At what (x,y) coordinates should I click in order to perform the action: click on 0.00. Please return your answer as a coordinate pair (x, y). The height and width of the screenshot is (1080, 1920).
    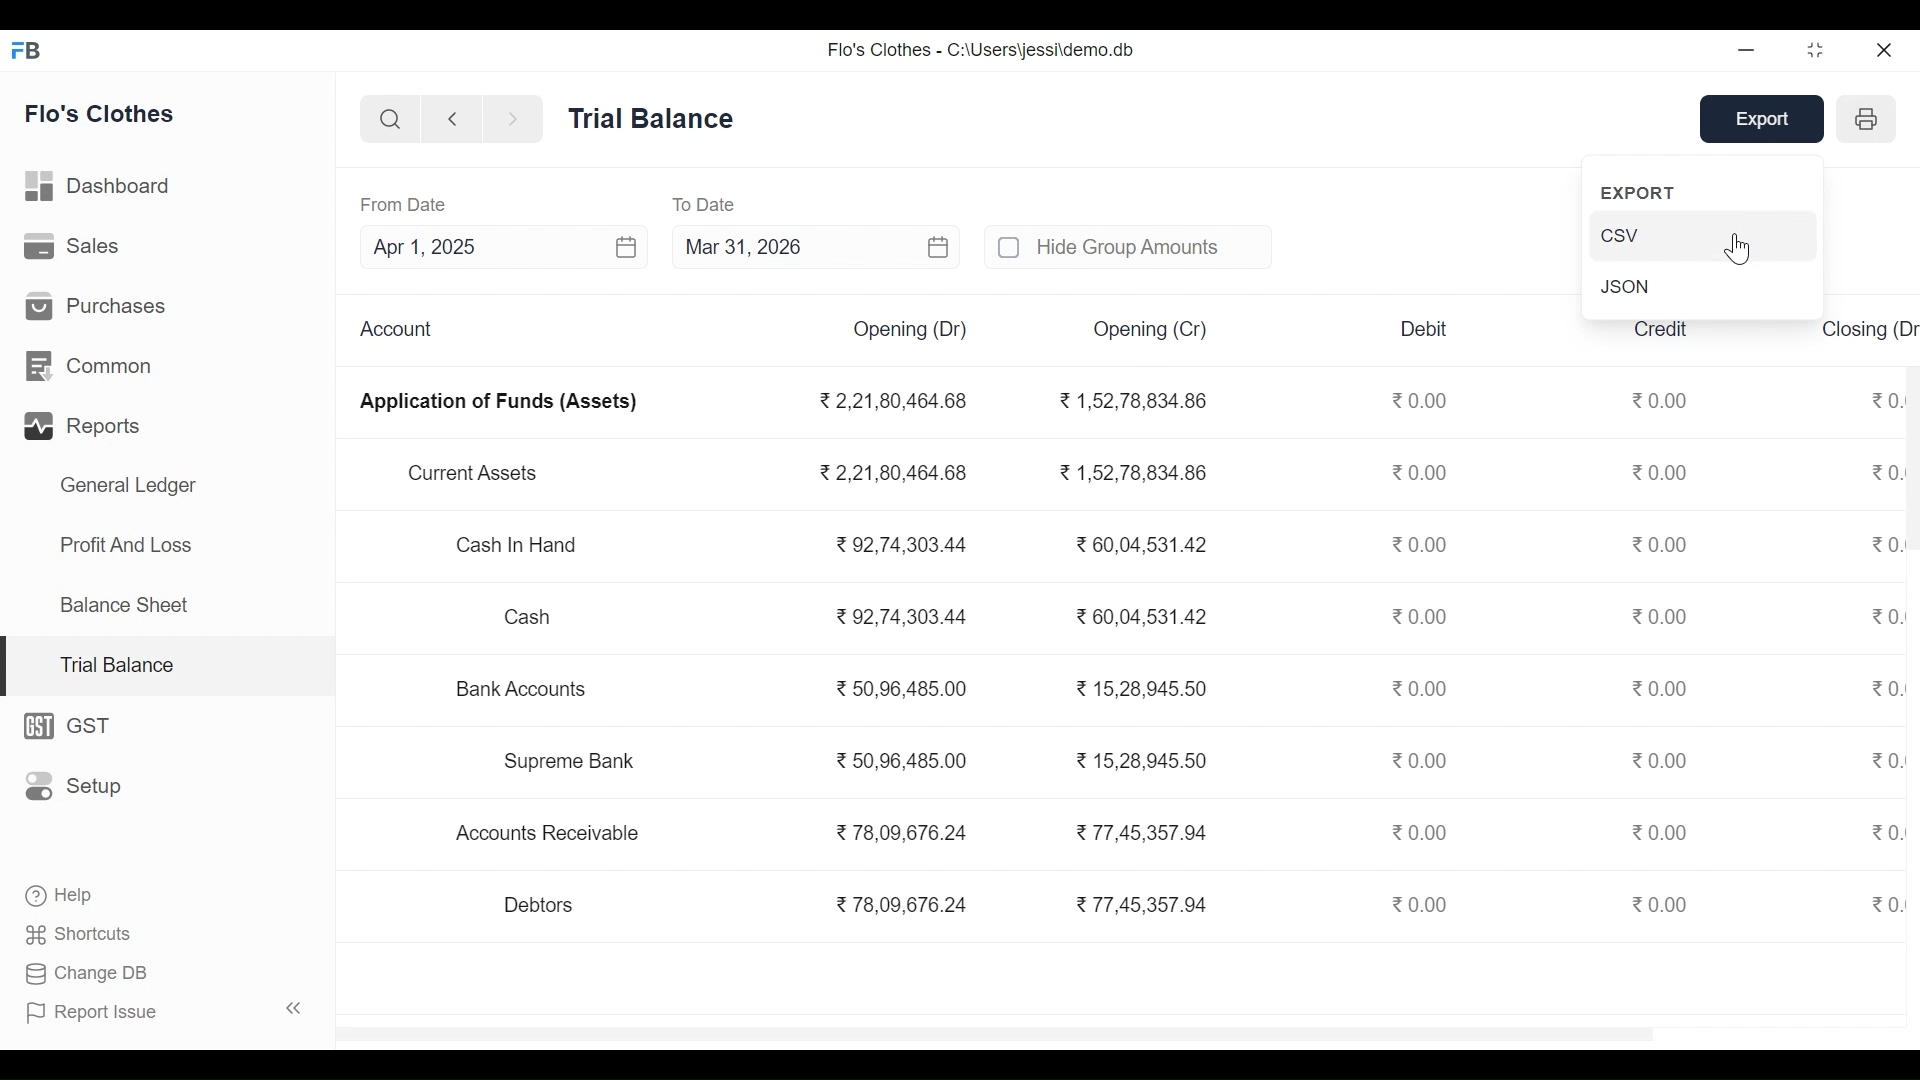
    Looking at the image, I should click on (1887, 831).